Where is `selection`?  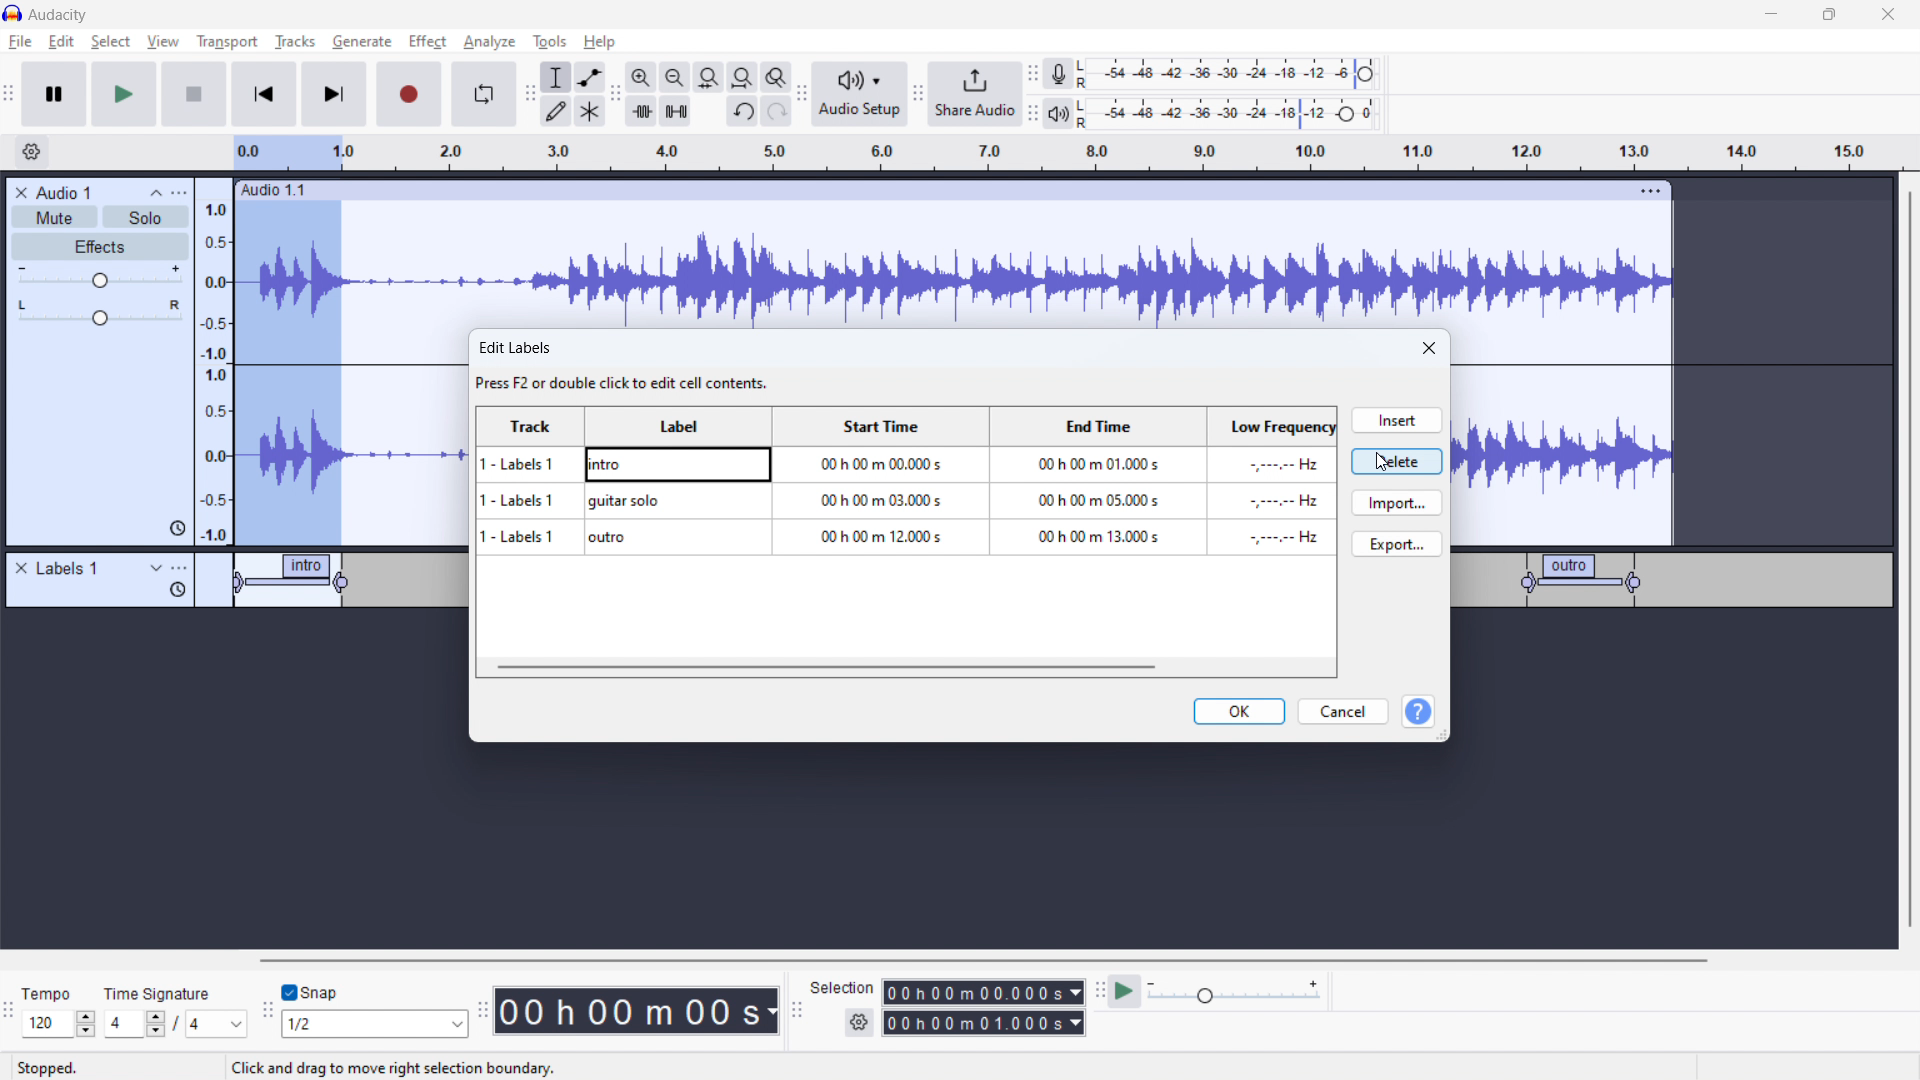 selection is located at coordinates (842, 988).